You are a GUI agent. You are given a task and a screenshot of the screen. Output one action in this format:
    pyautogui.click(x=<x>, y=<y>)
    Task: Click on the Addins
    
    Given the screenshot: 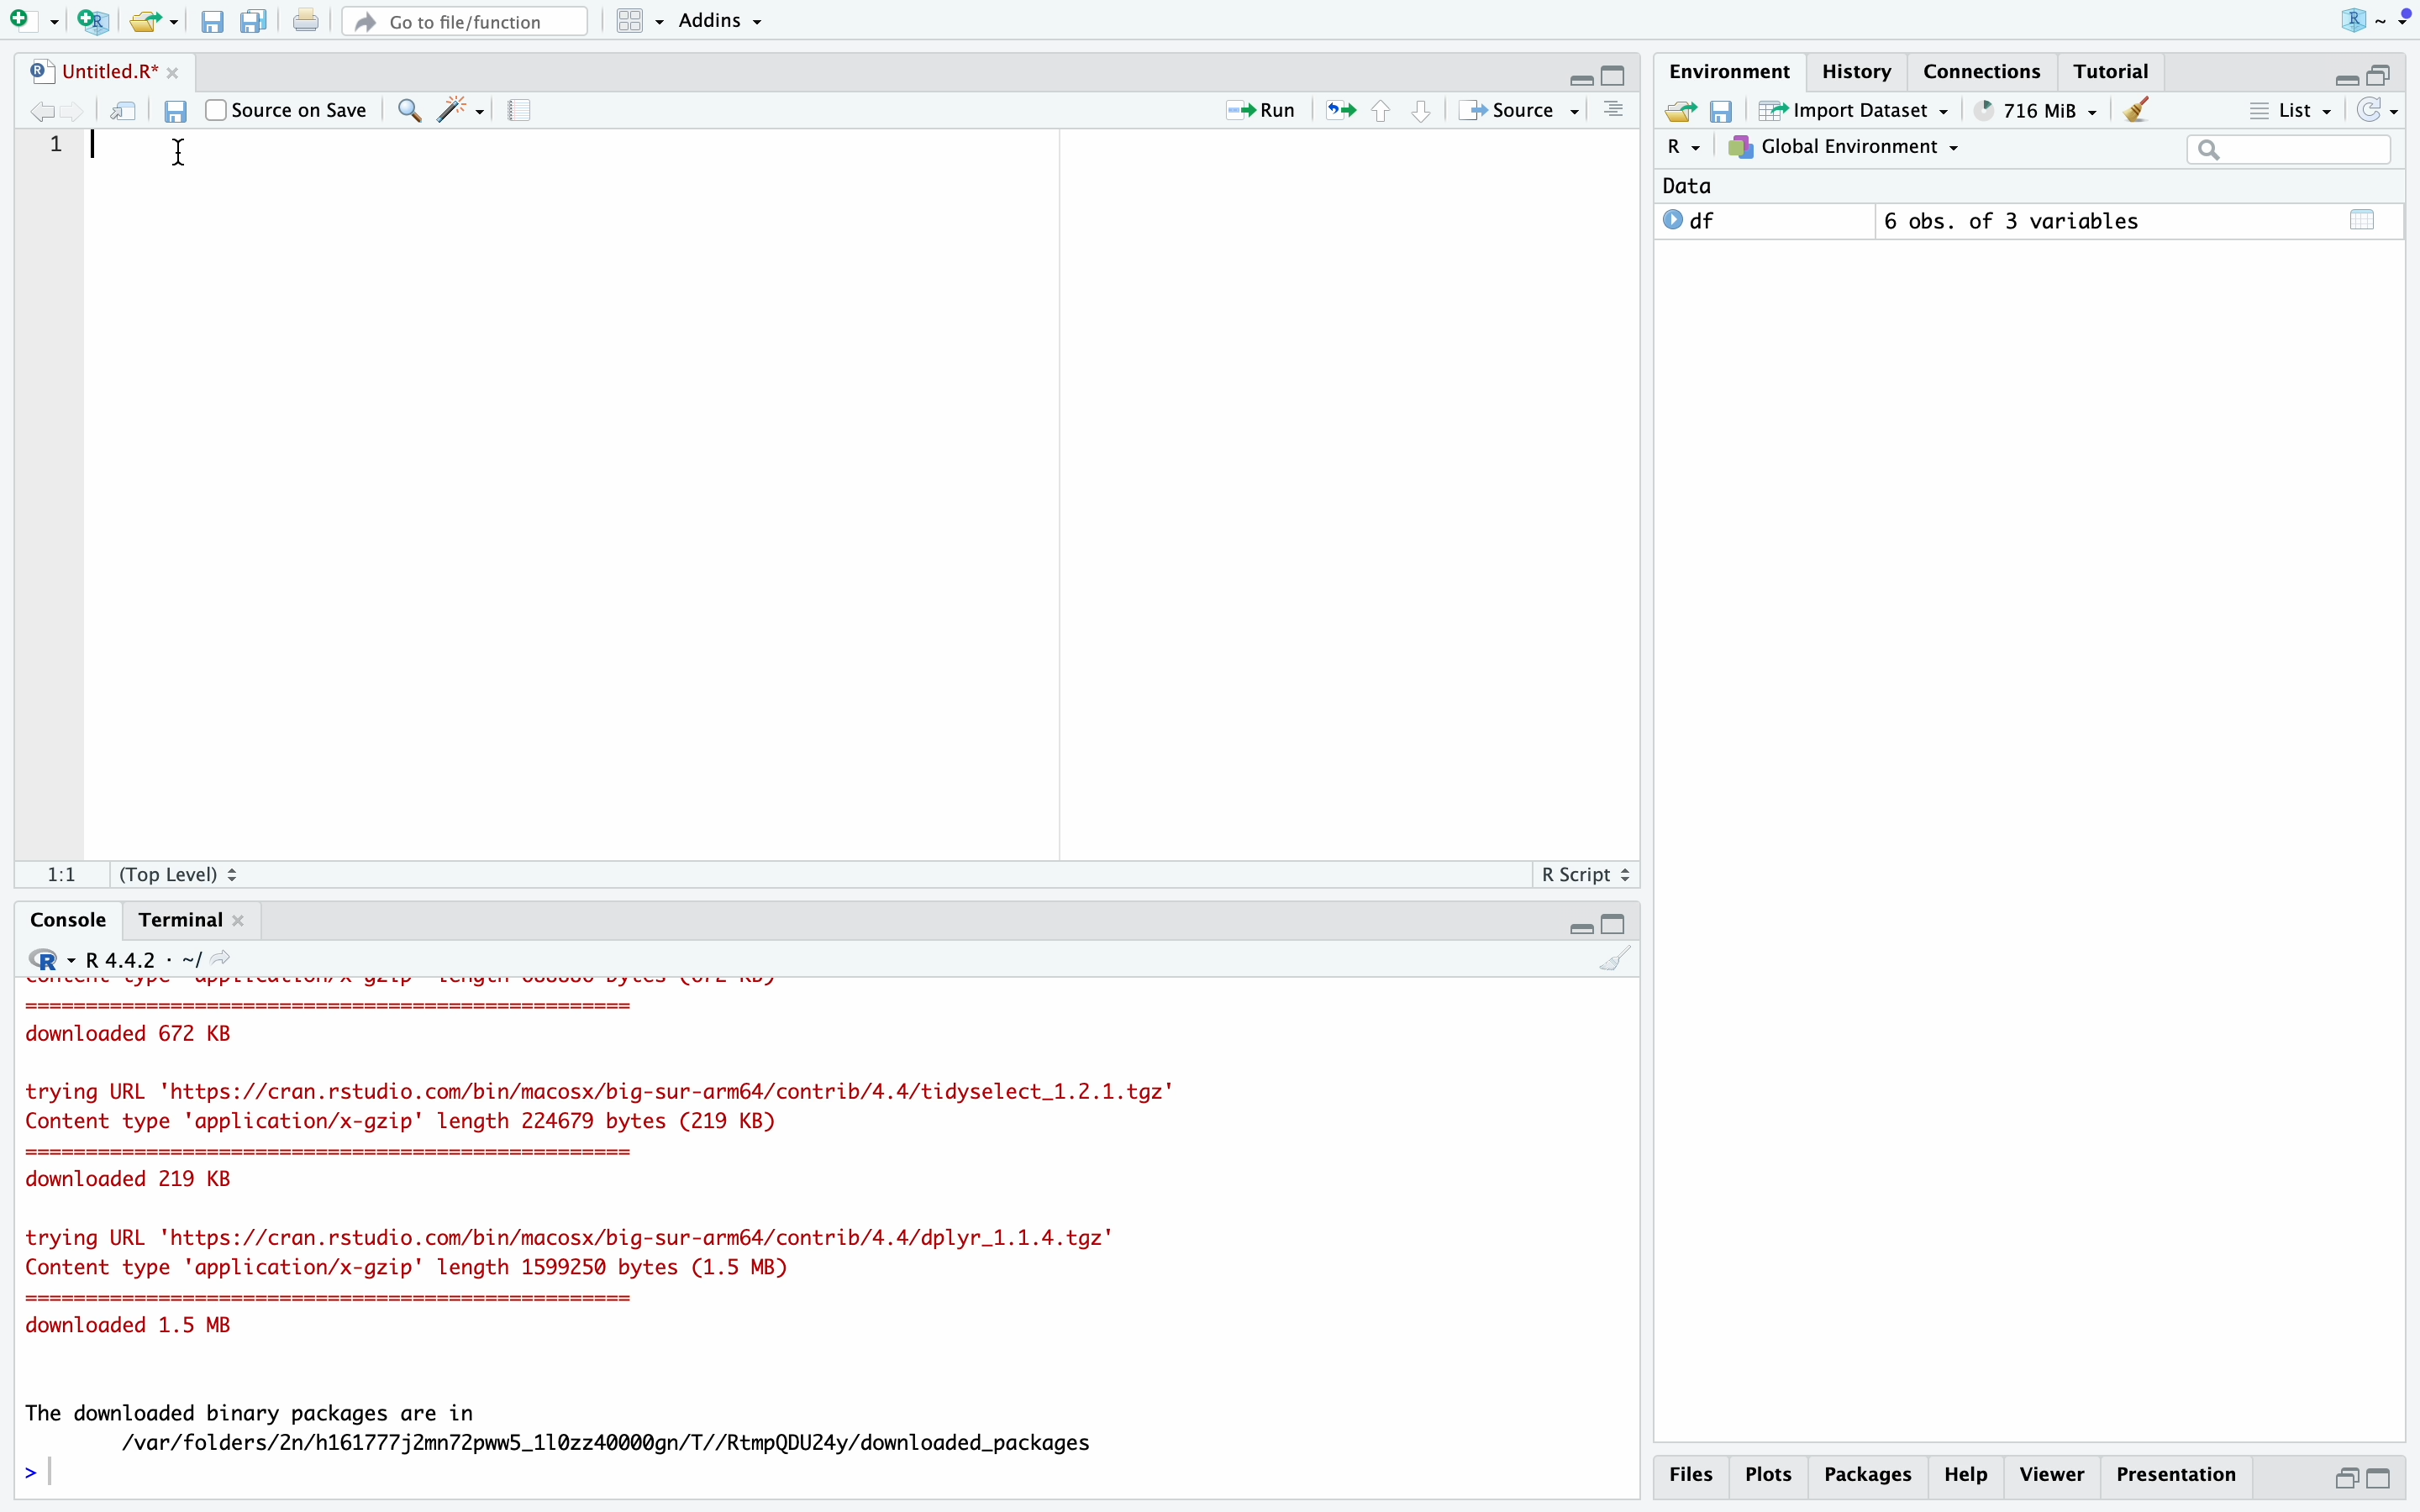 What is the action you would take?
    pyautogui.click(x=720, y=19)
    